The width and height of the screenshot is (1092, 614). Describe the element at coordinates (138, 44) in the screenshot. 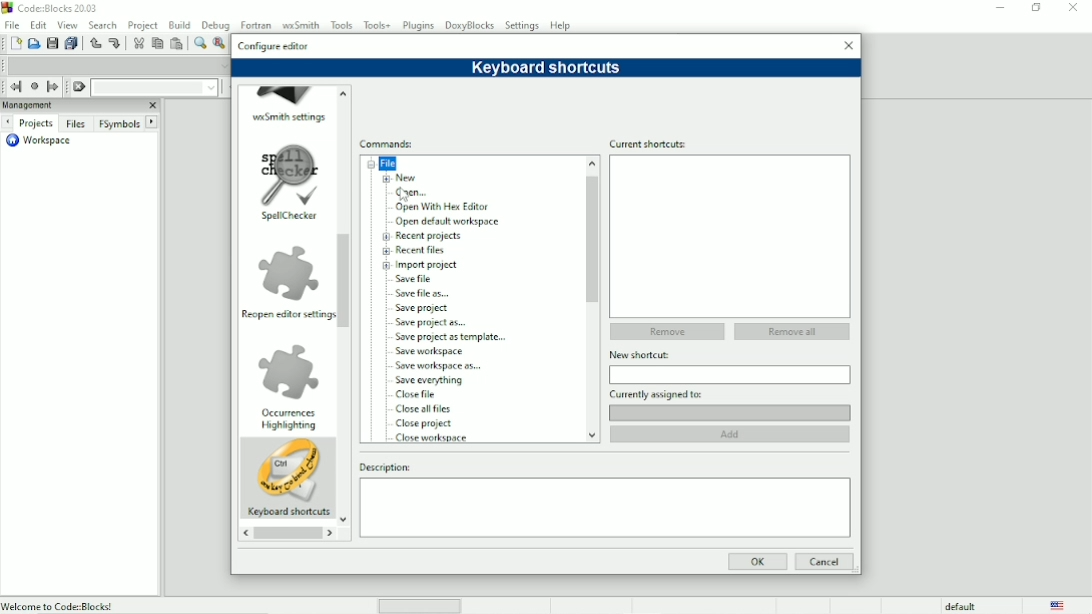

I see `Cut` at that location.